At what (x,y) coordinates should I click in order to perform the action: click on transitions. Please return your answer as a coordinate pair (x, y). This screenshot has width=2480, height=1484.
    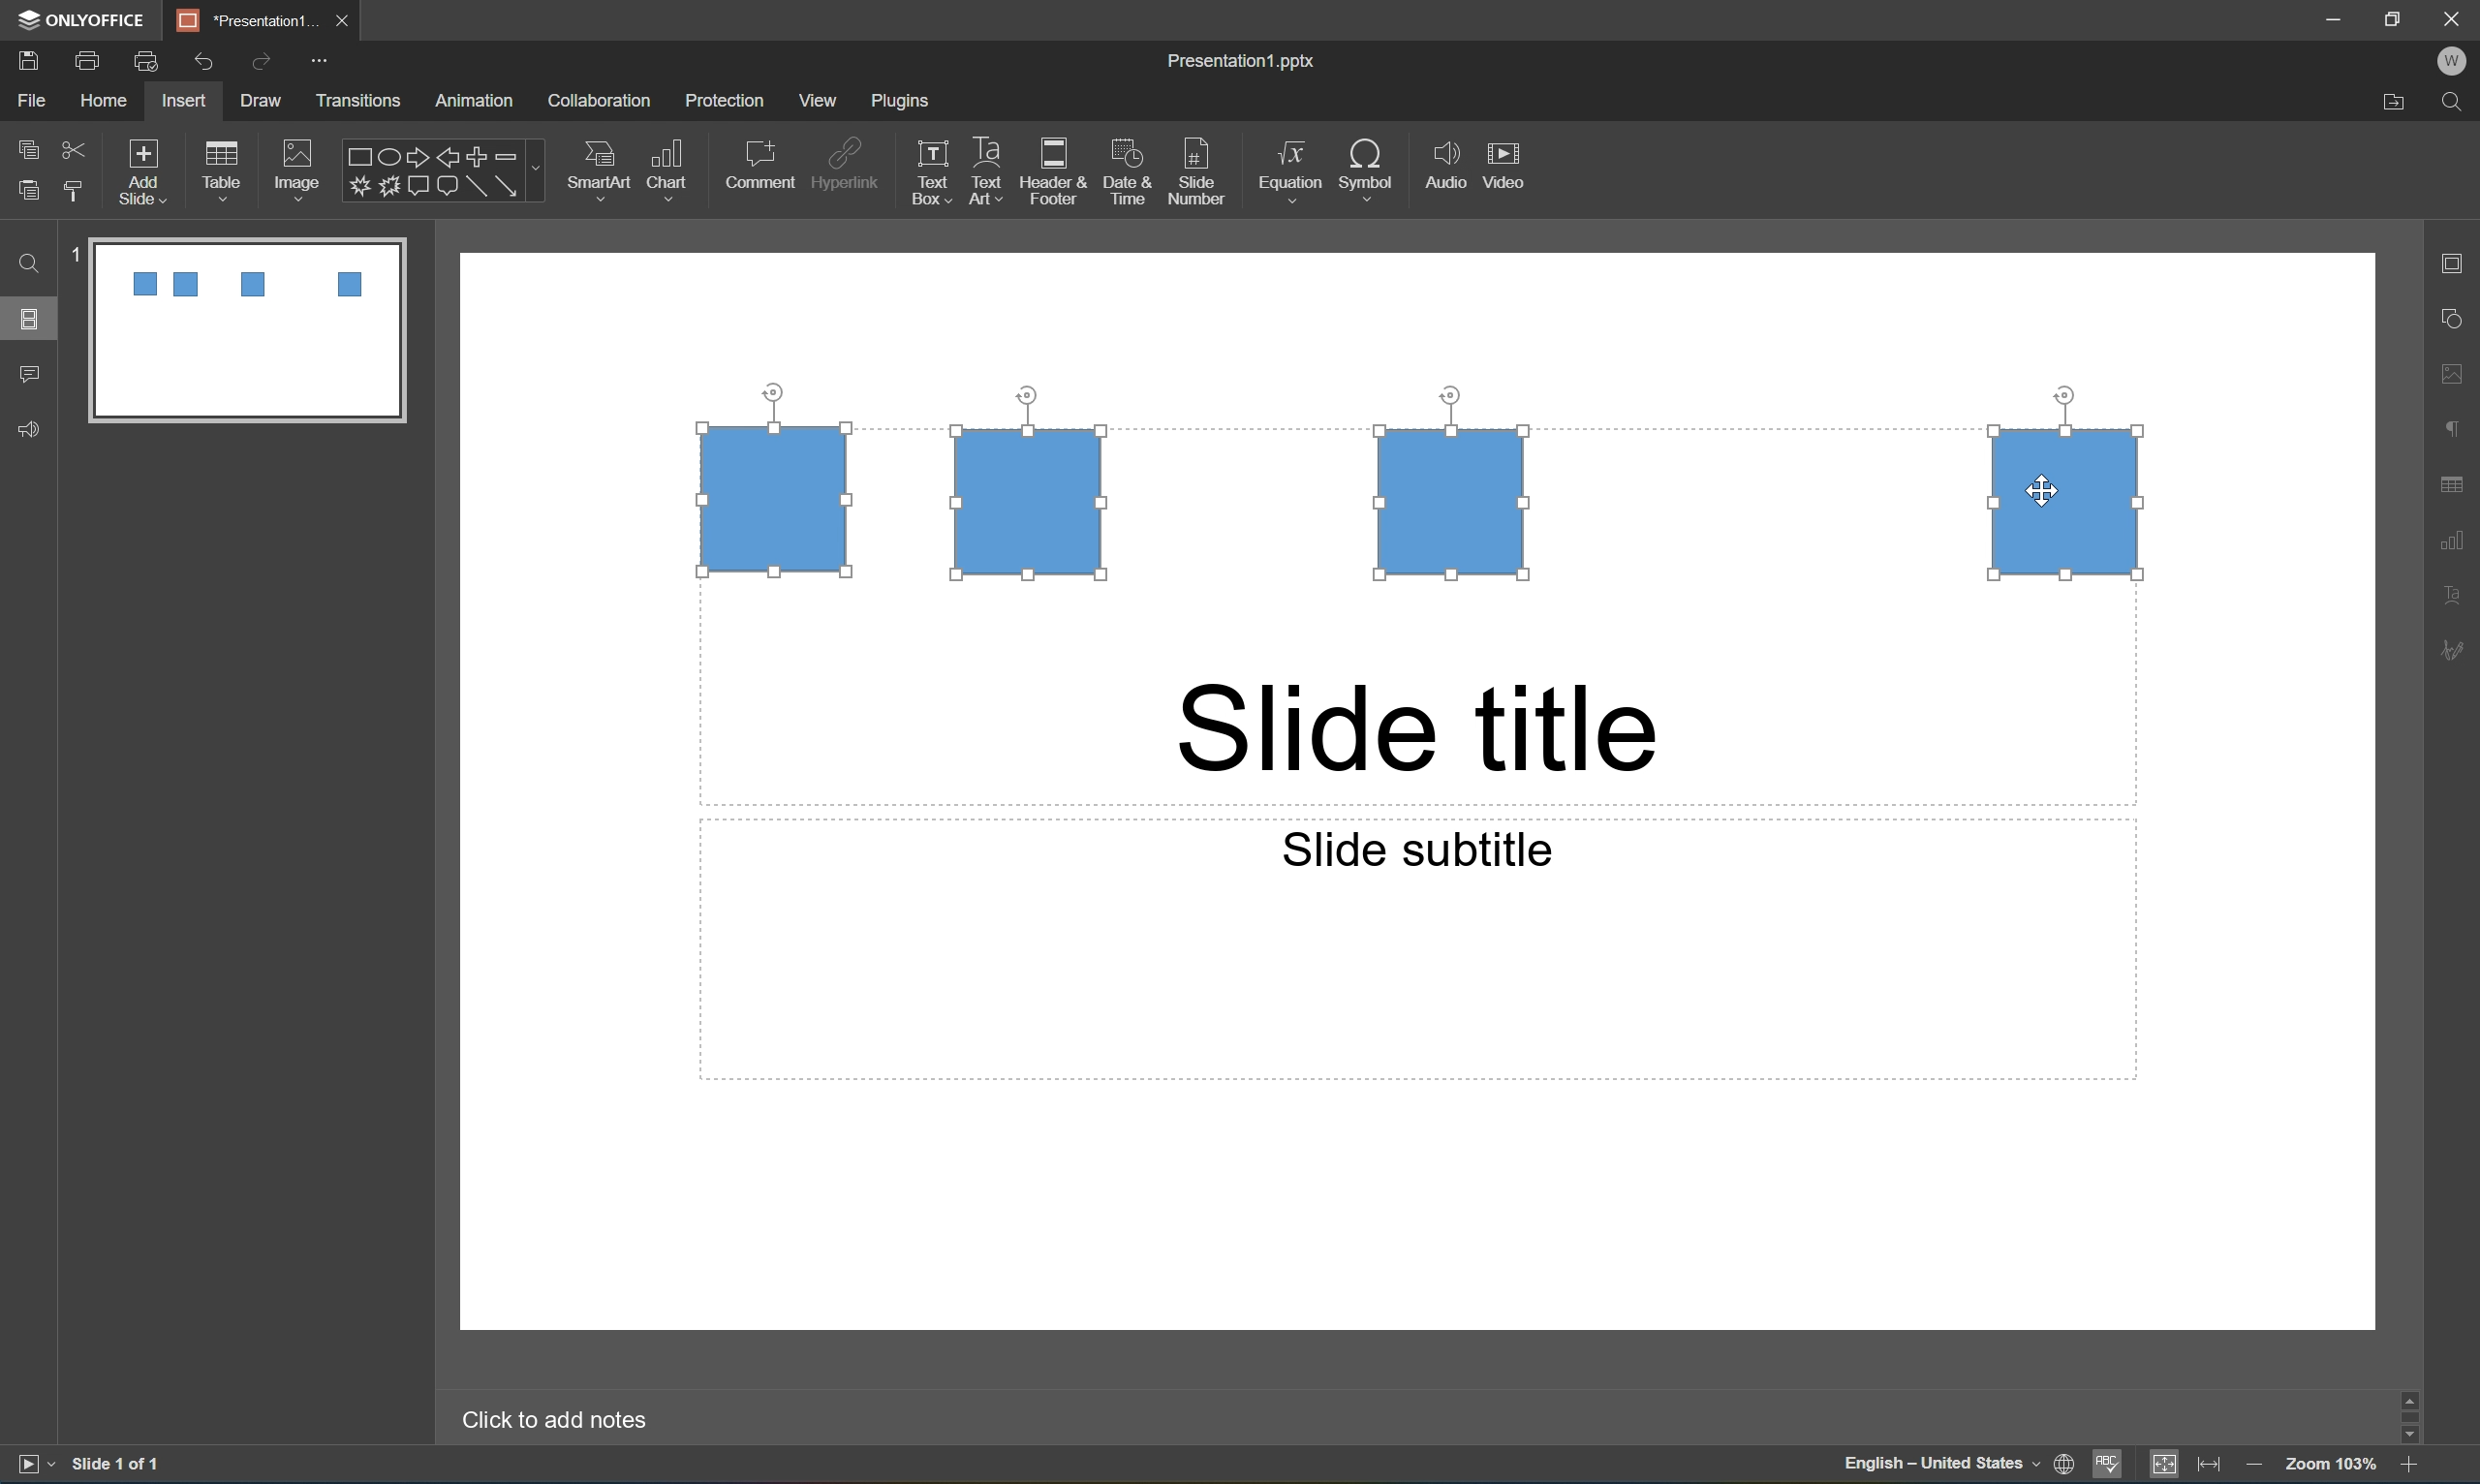
    Looking at the image, I should click on (361, 100).